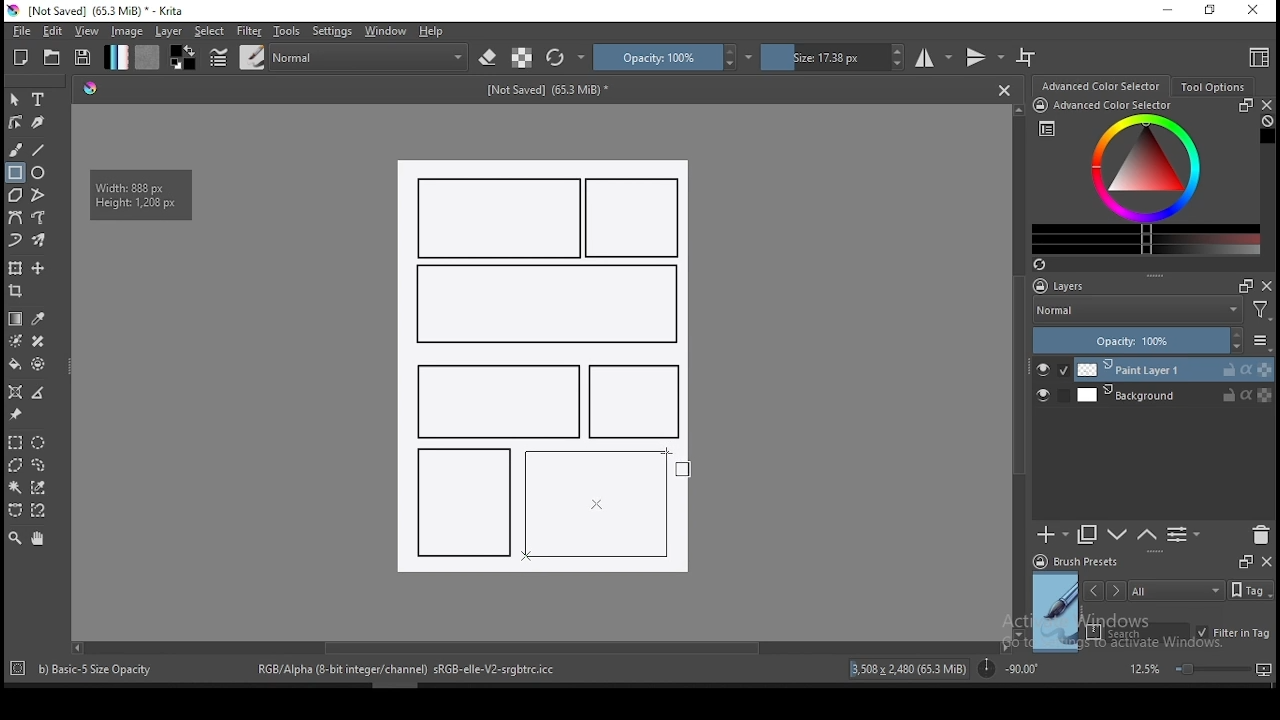 This screenshot has height=720, width=1280. Describe the element at coordinates (634, 402) in the screenshot. I see `new rectangle` at that location.